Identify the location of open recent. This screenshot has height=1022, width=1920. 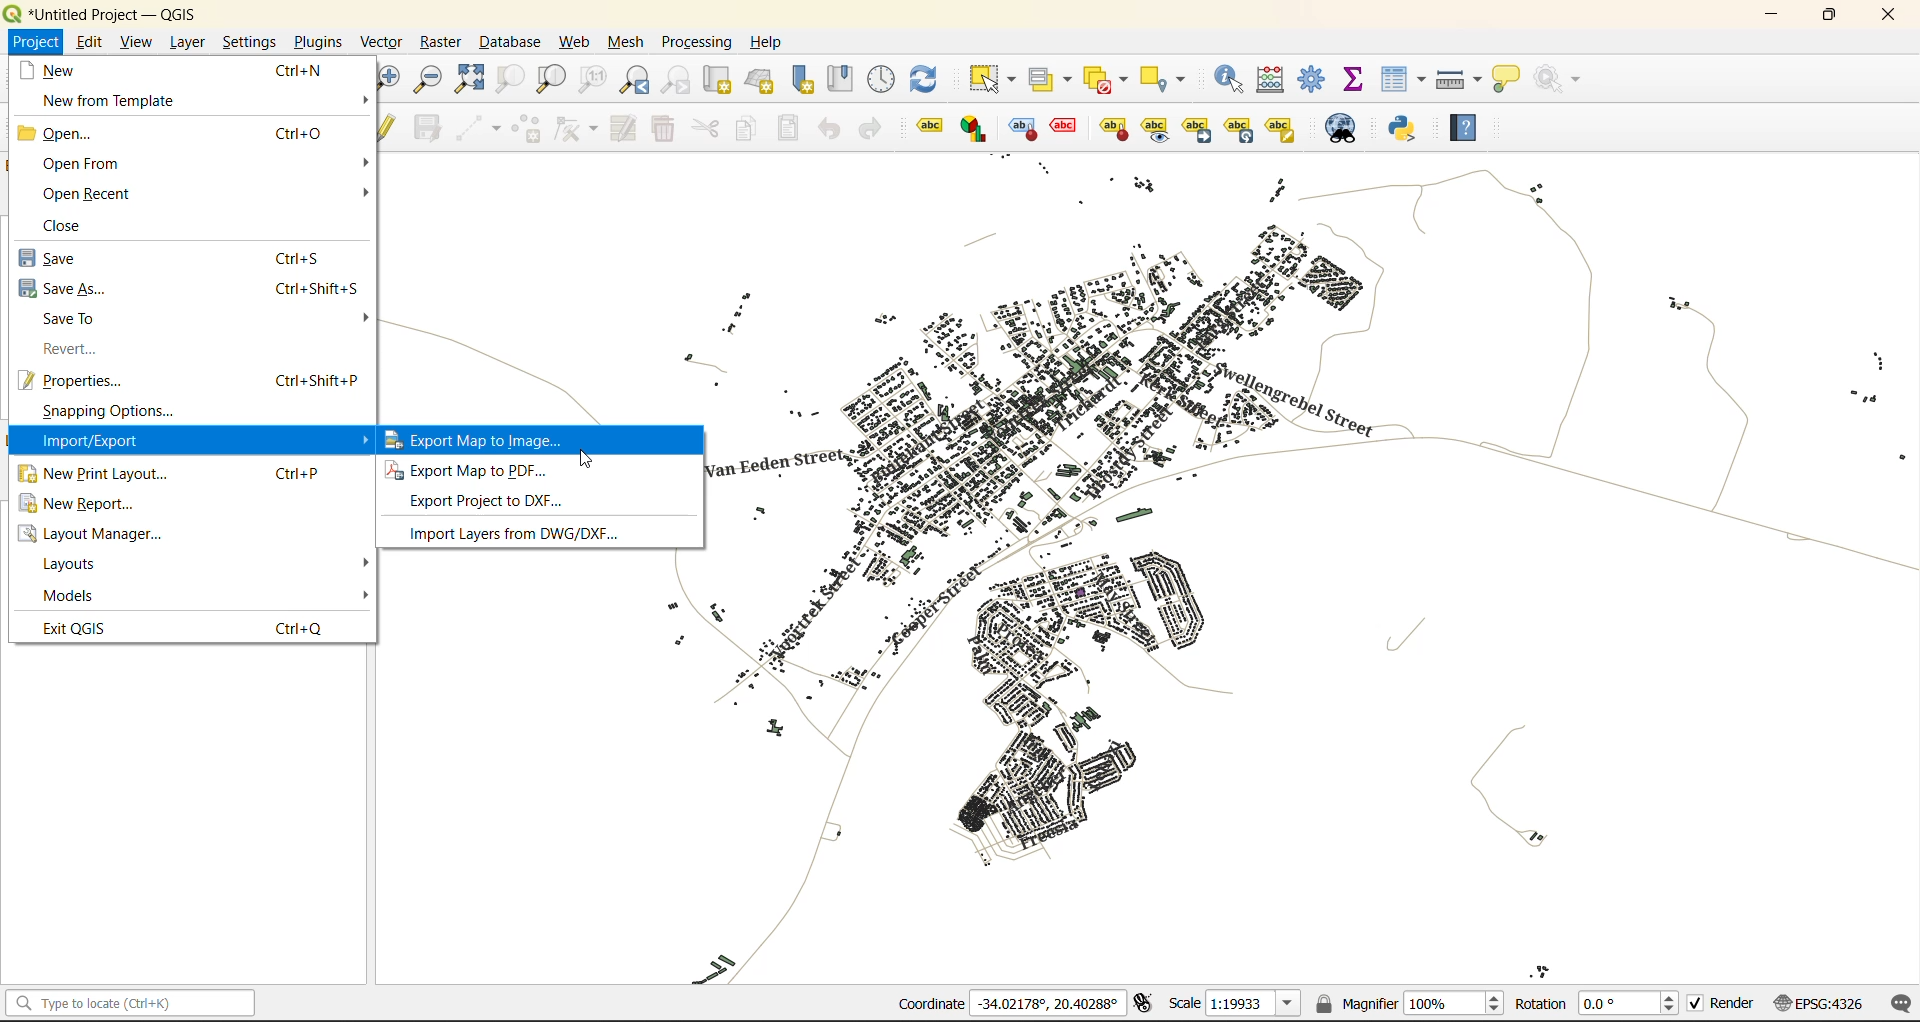
(88, 192).